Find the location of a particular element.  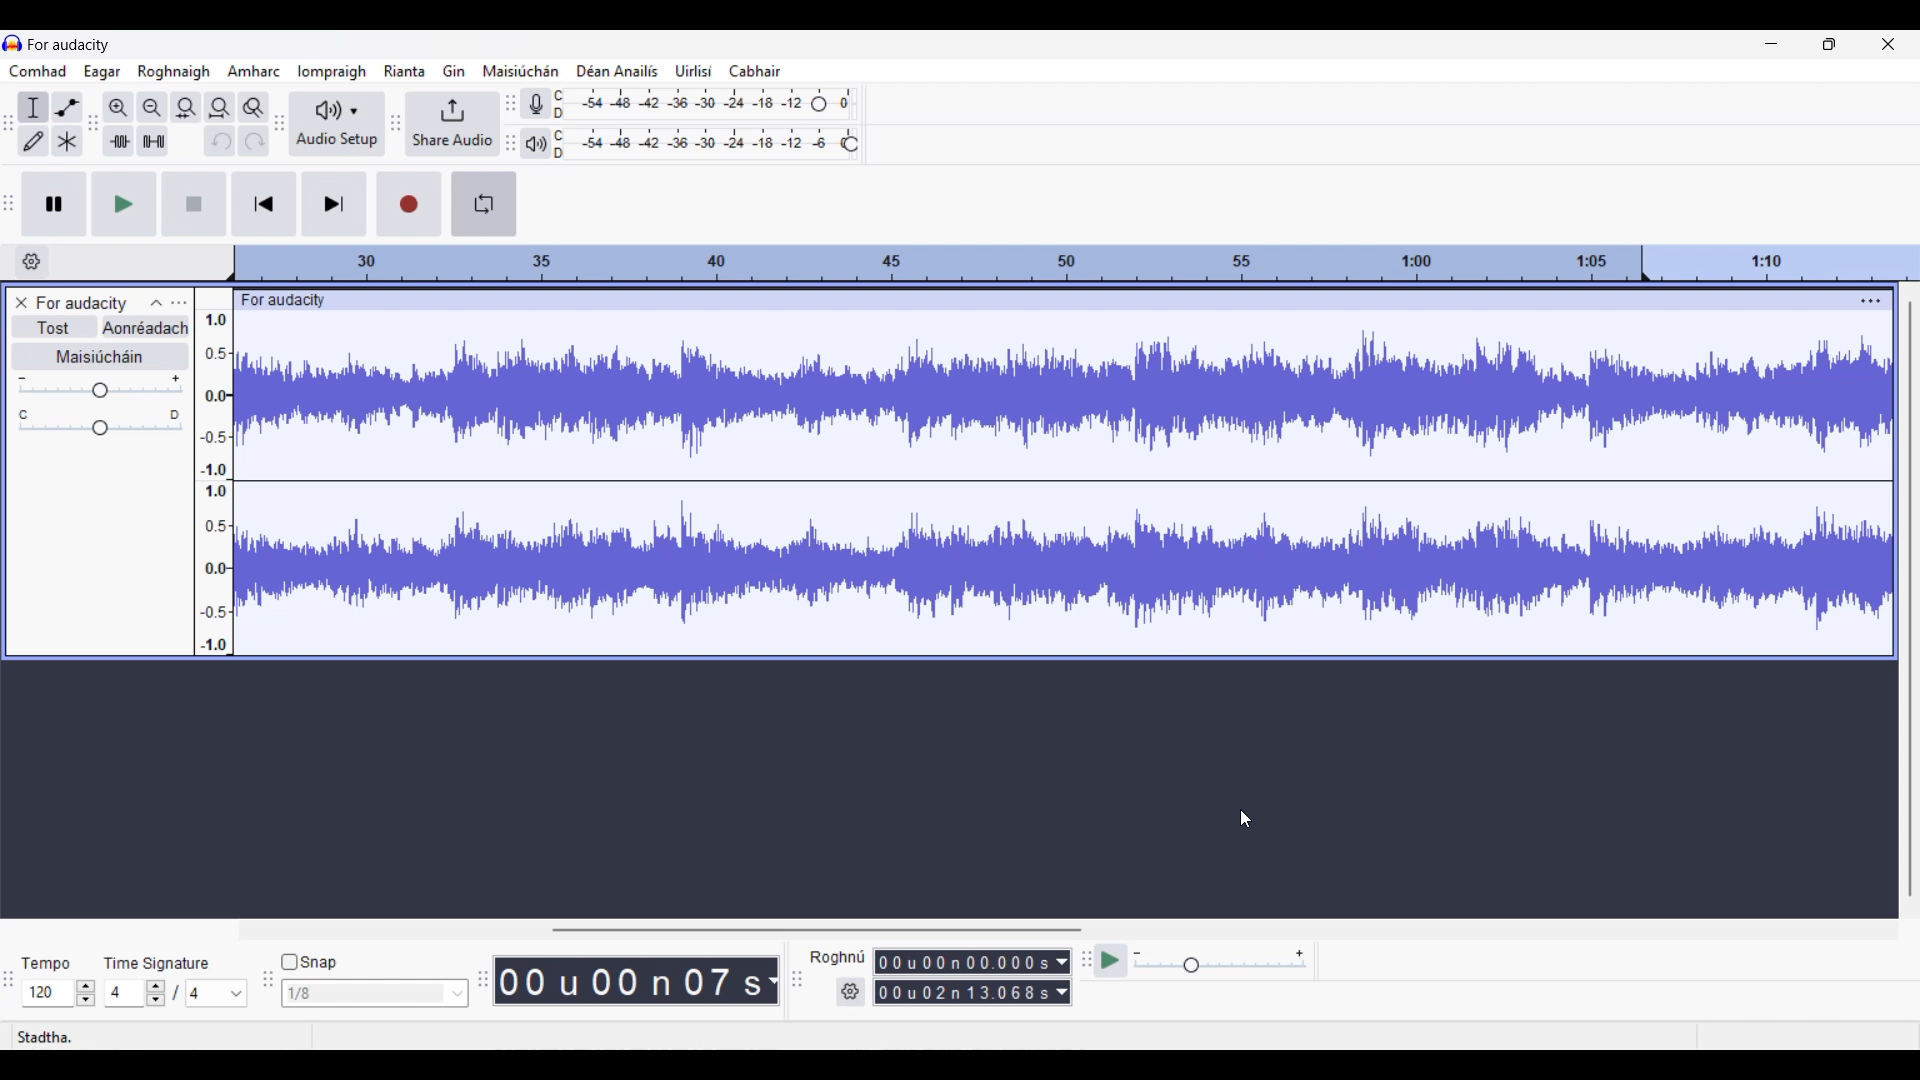

Amharc is located at coordinates (256, 71).